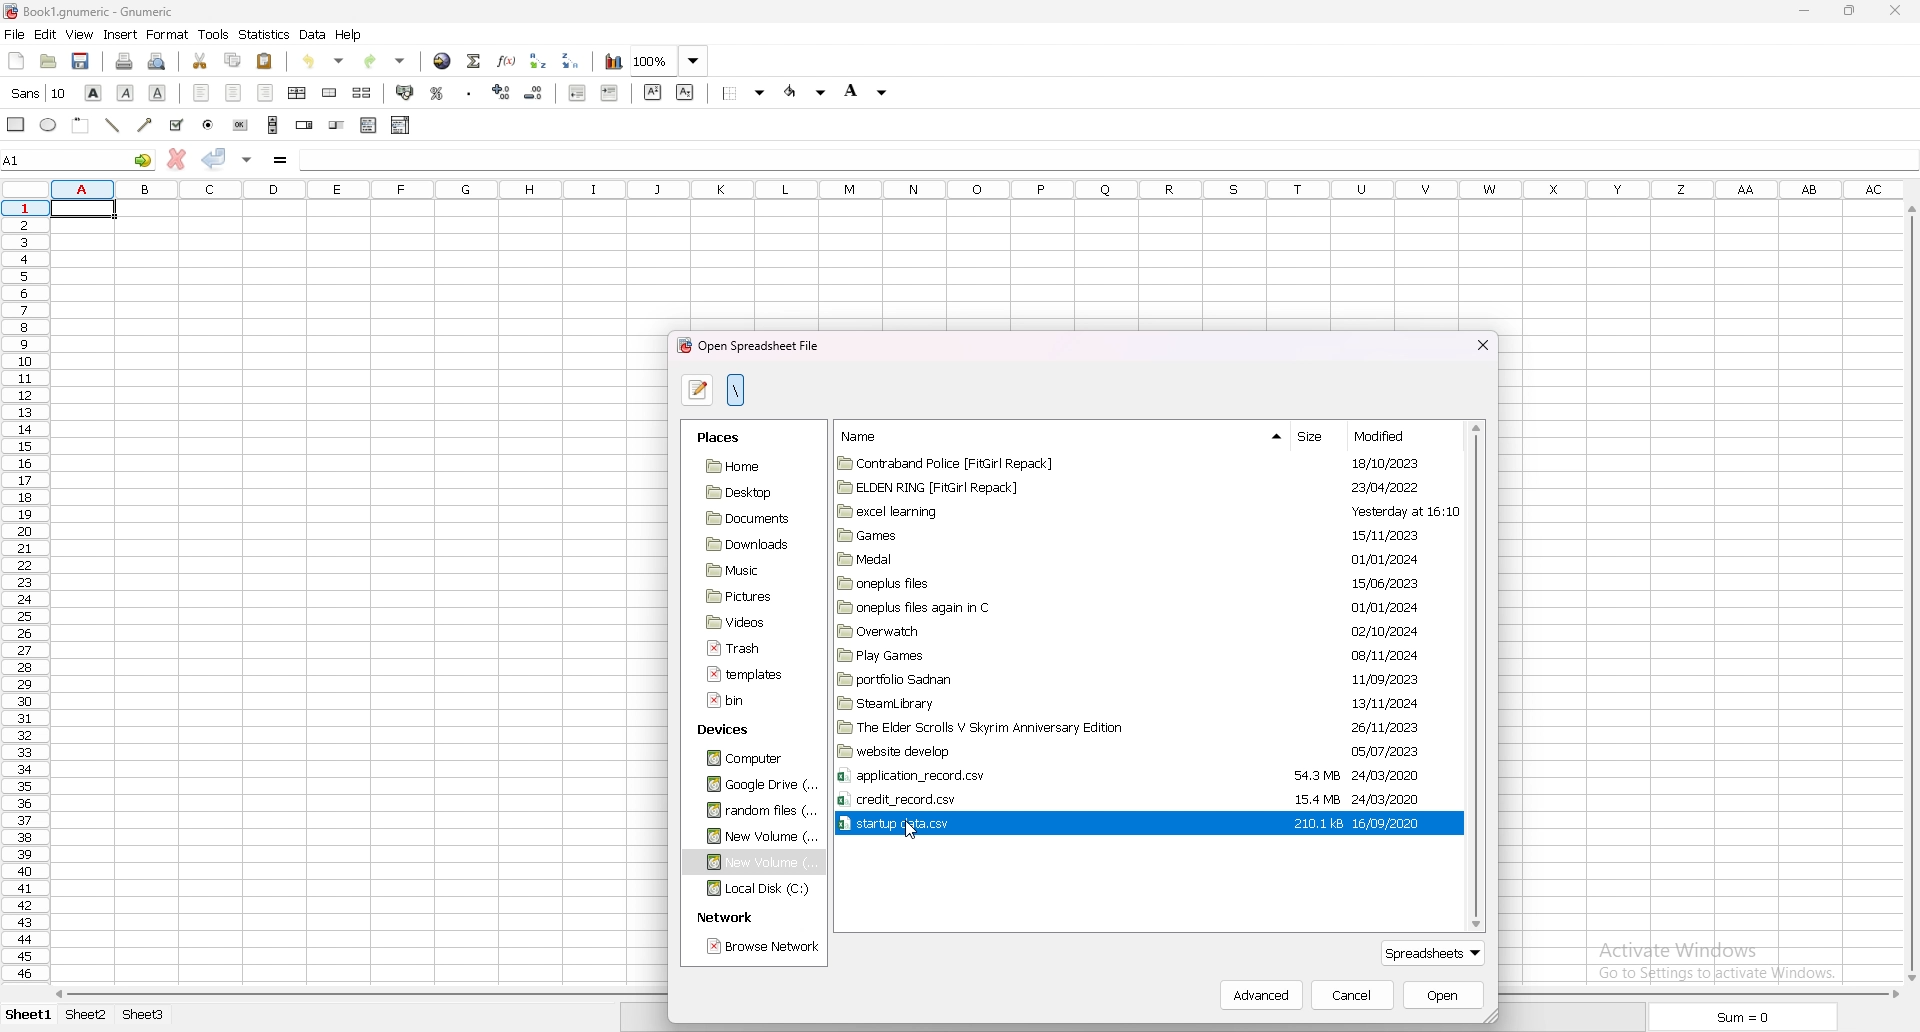  Describe the element at coordinates (234, 93) in the screenshot. I see `centre` at that location.